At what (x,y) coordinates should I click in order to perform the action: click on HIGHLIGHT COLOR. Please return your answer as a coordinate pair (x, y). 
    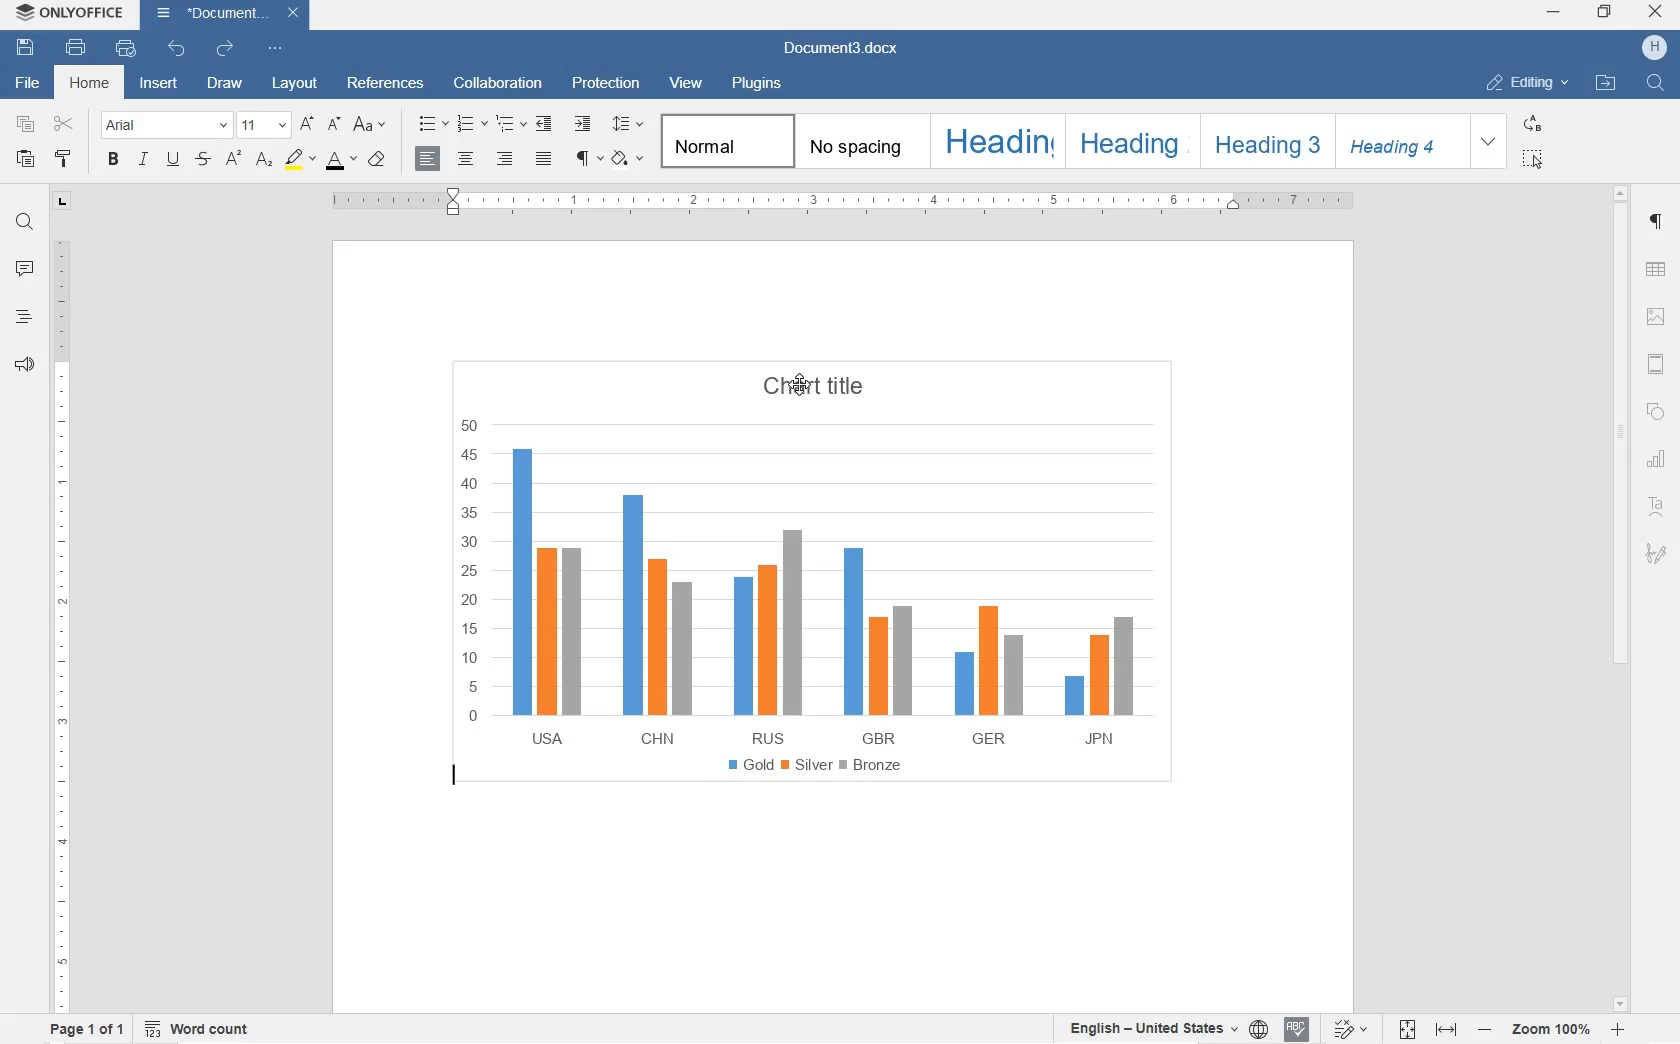
    Looking at the image, I should click on (302, 162).